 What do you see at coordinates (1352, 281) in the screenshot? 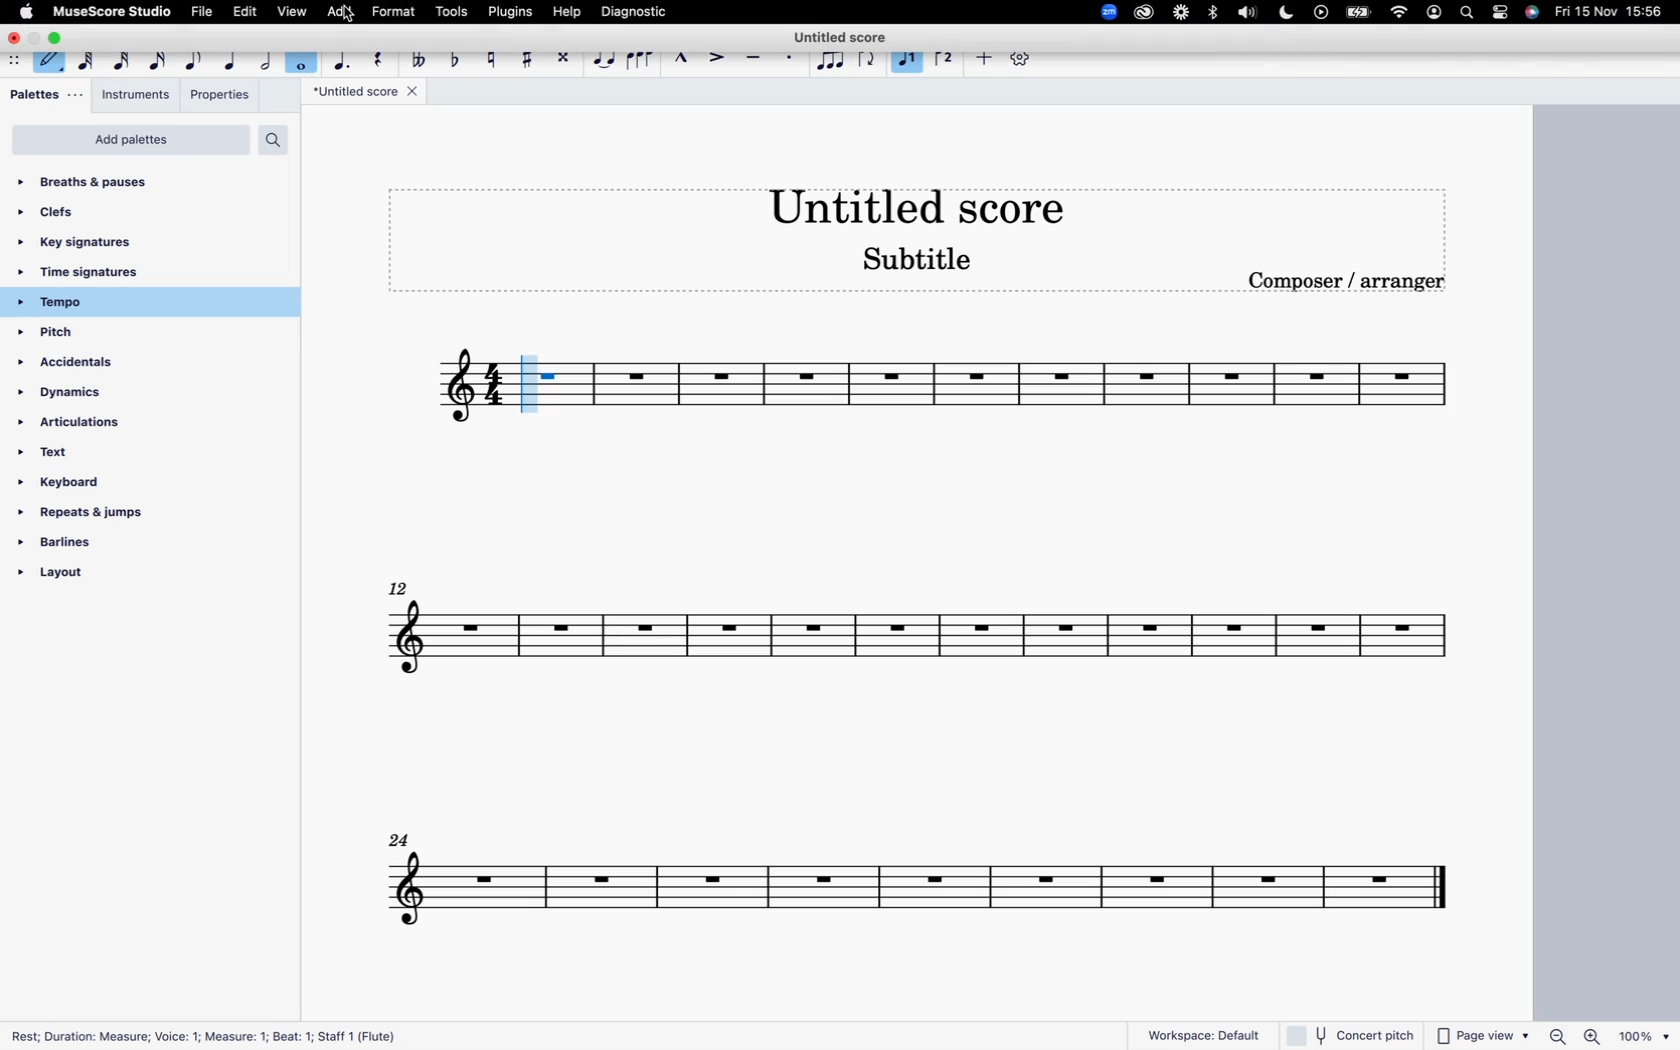
I see `composer / arranger` at bounding box center [1352, 281].